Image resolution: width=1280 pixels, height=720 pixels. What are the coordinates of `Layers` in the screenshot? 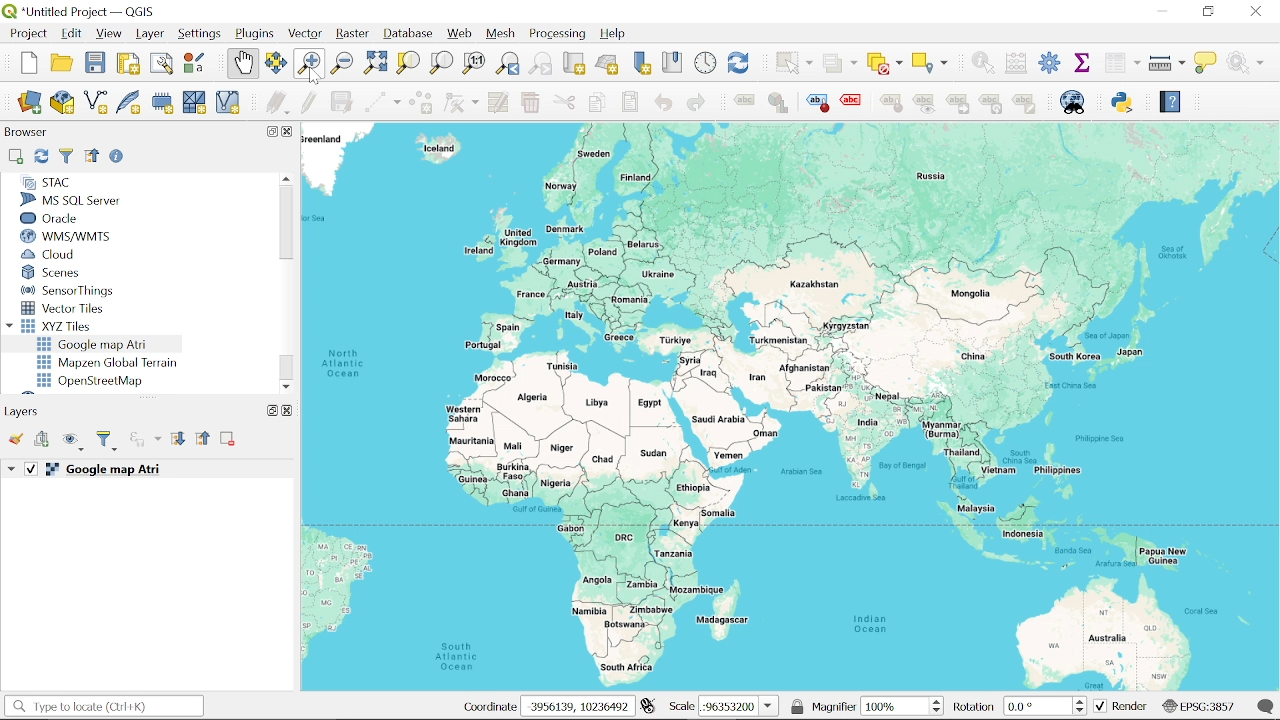 It's located at (26, 411).